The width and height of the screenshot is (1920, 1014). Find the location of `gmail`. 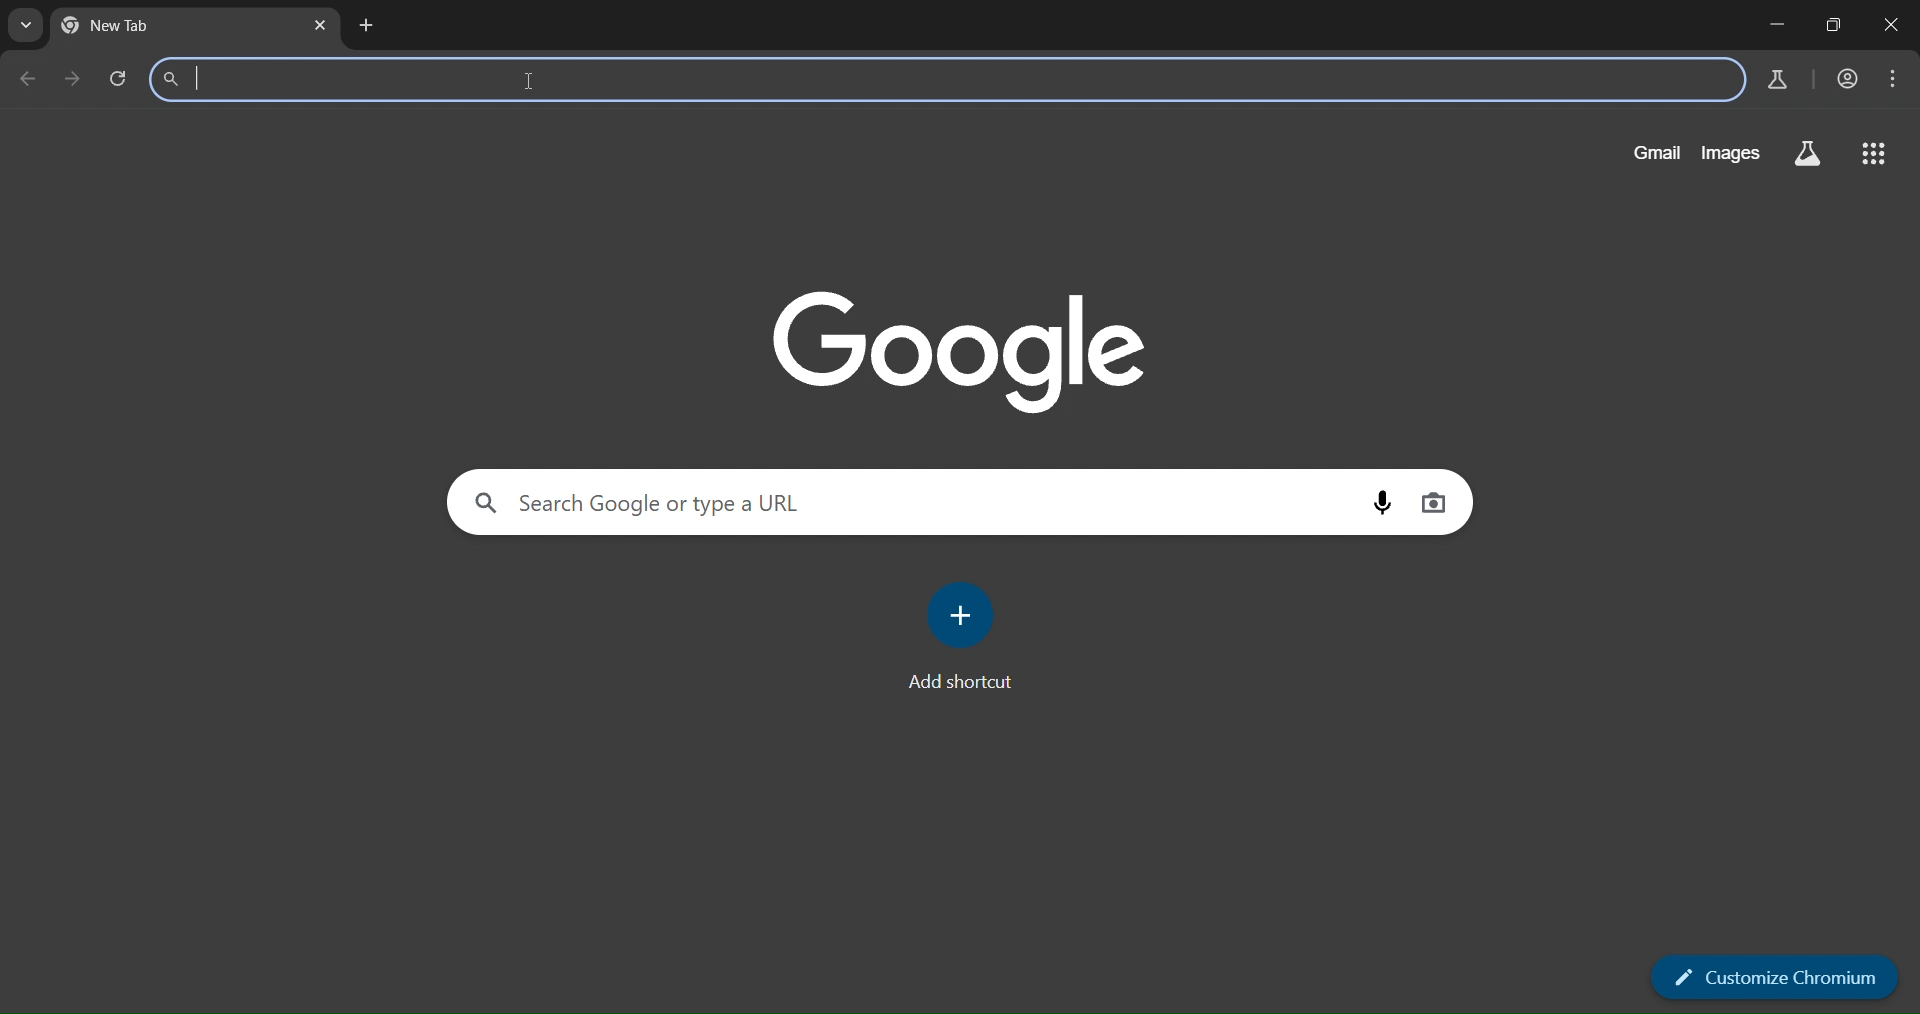

gmail is located at coordinates (1658, 151).